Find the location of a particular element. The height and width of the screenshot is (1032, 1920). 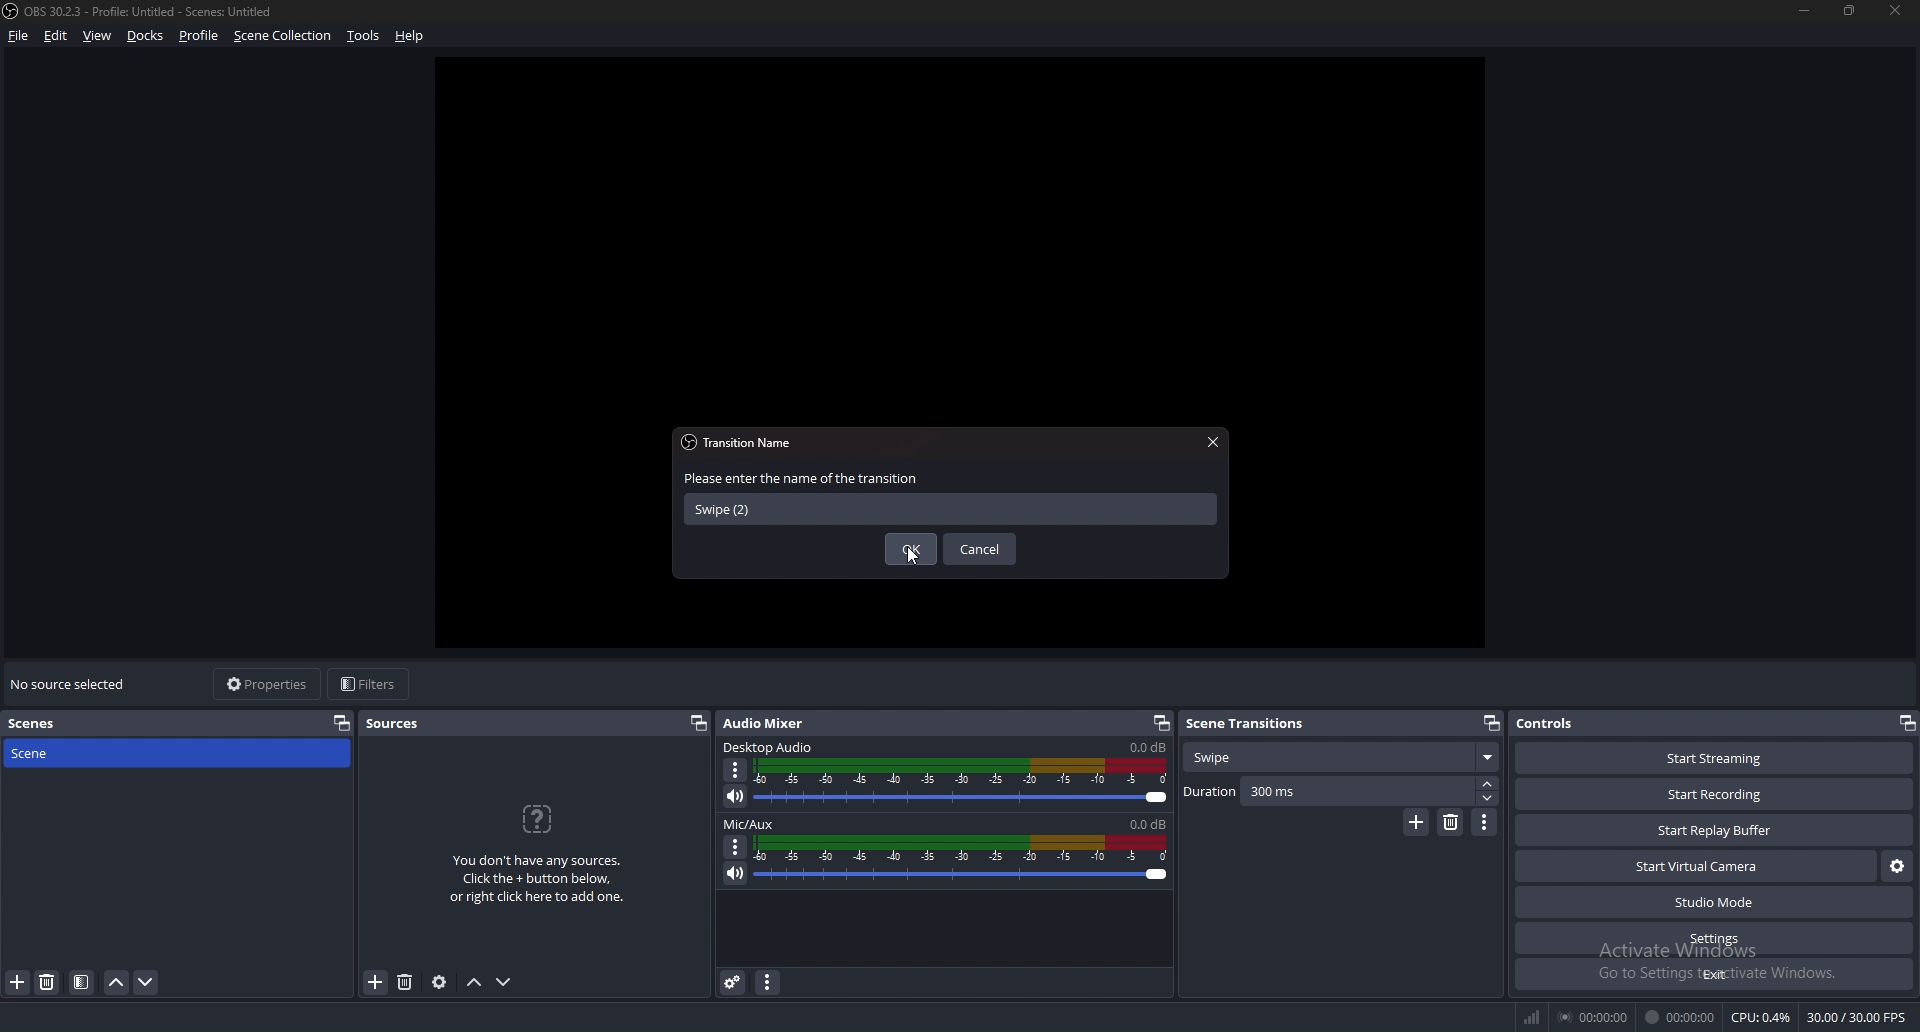

scene collection is located at coordinates (285, 35).